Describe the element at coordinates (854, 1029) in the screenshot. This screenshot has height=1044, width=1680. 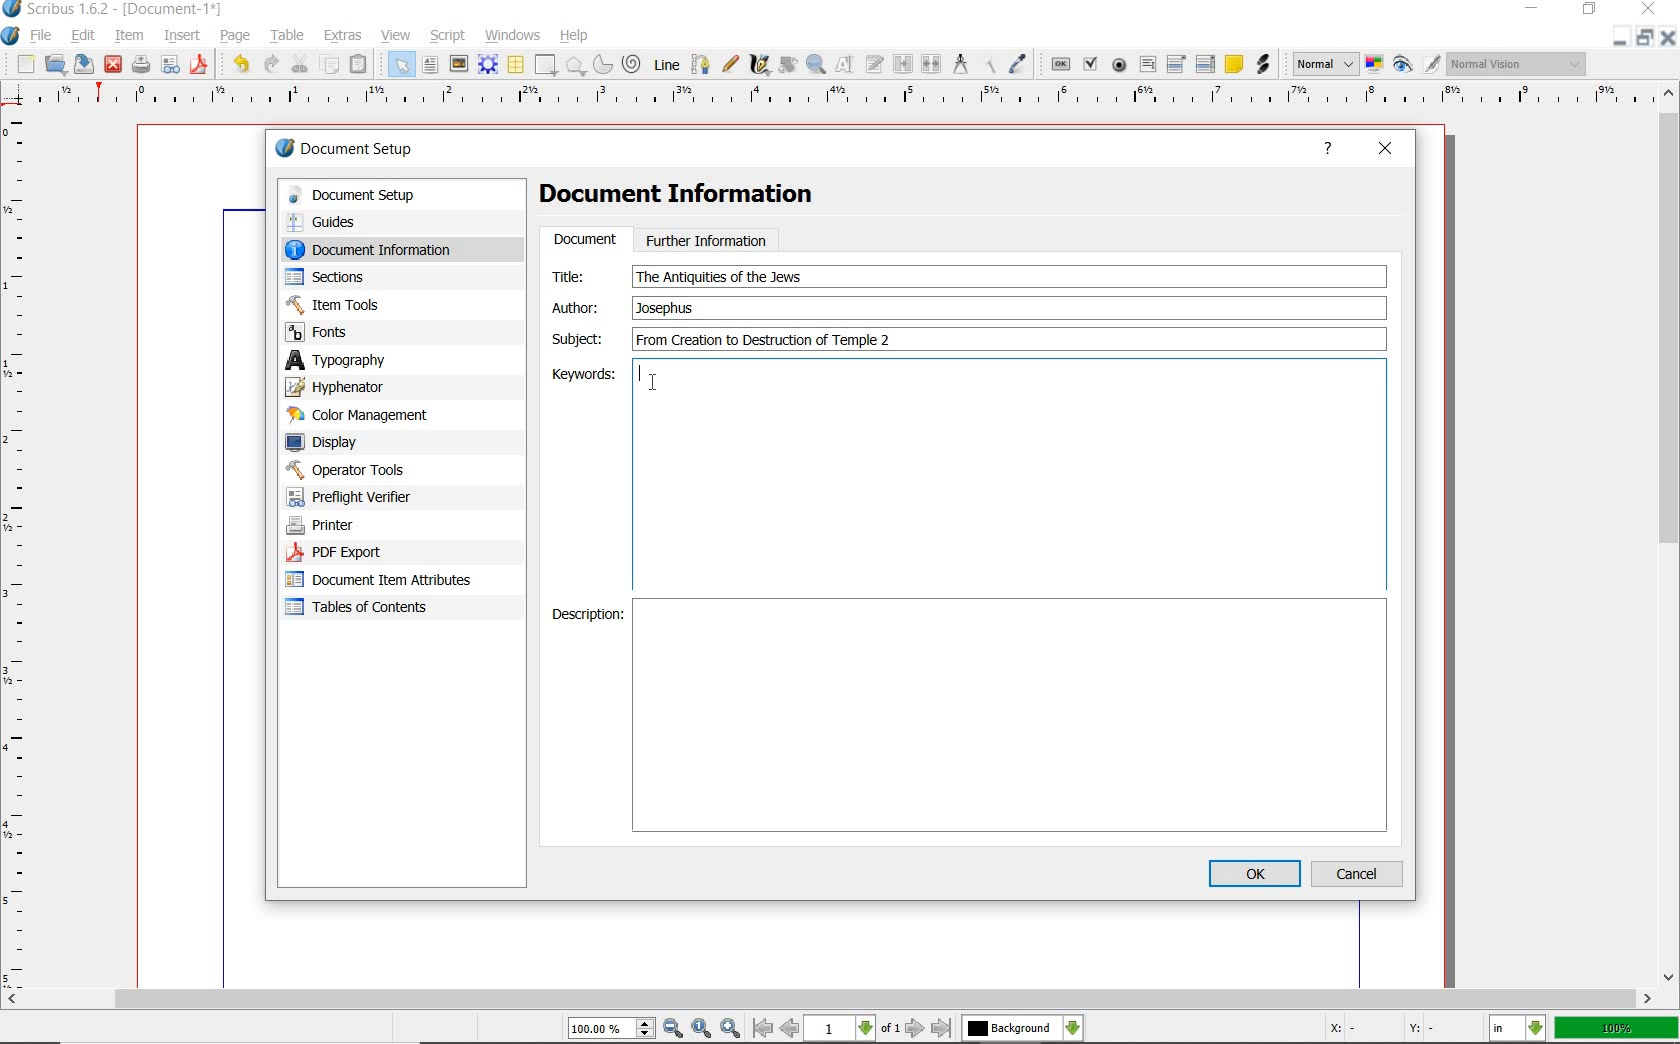
I see `move to next or previous page` at that location.